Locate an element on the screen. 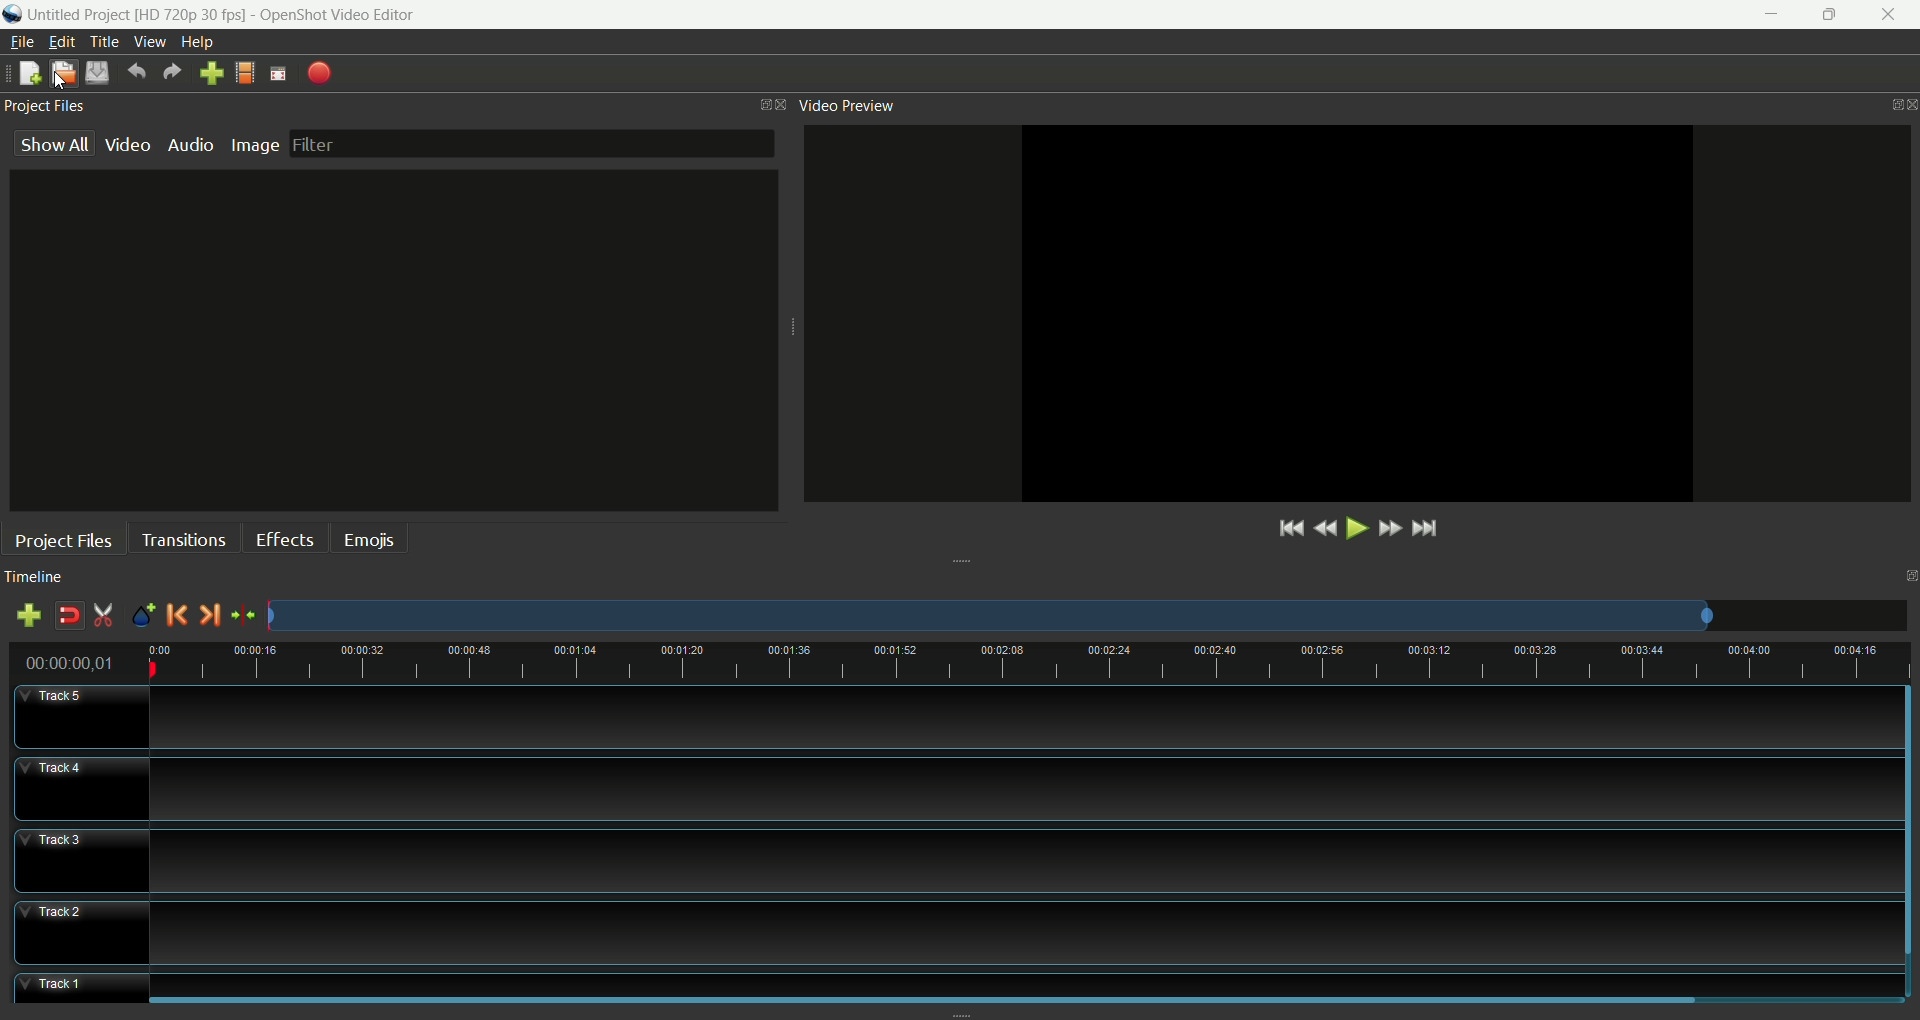  play is located at coordinates (1361, 529).